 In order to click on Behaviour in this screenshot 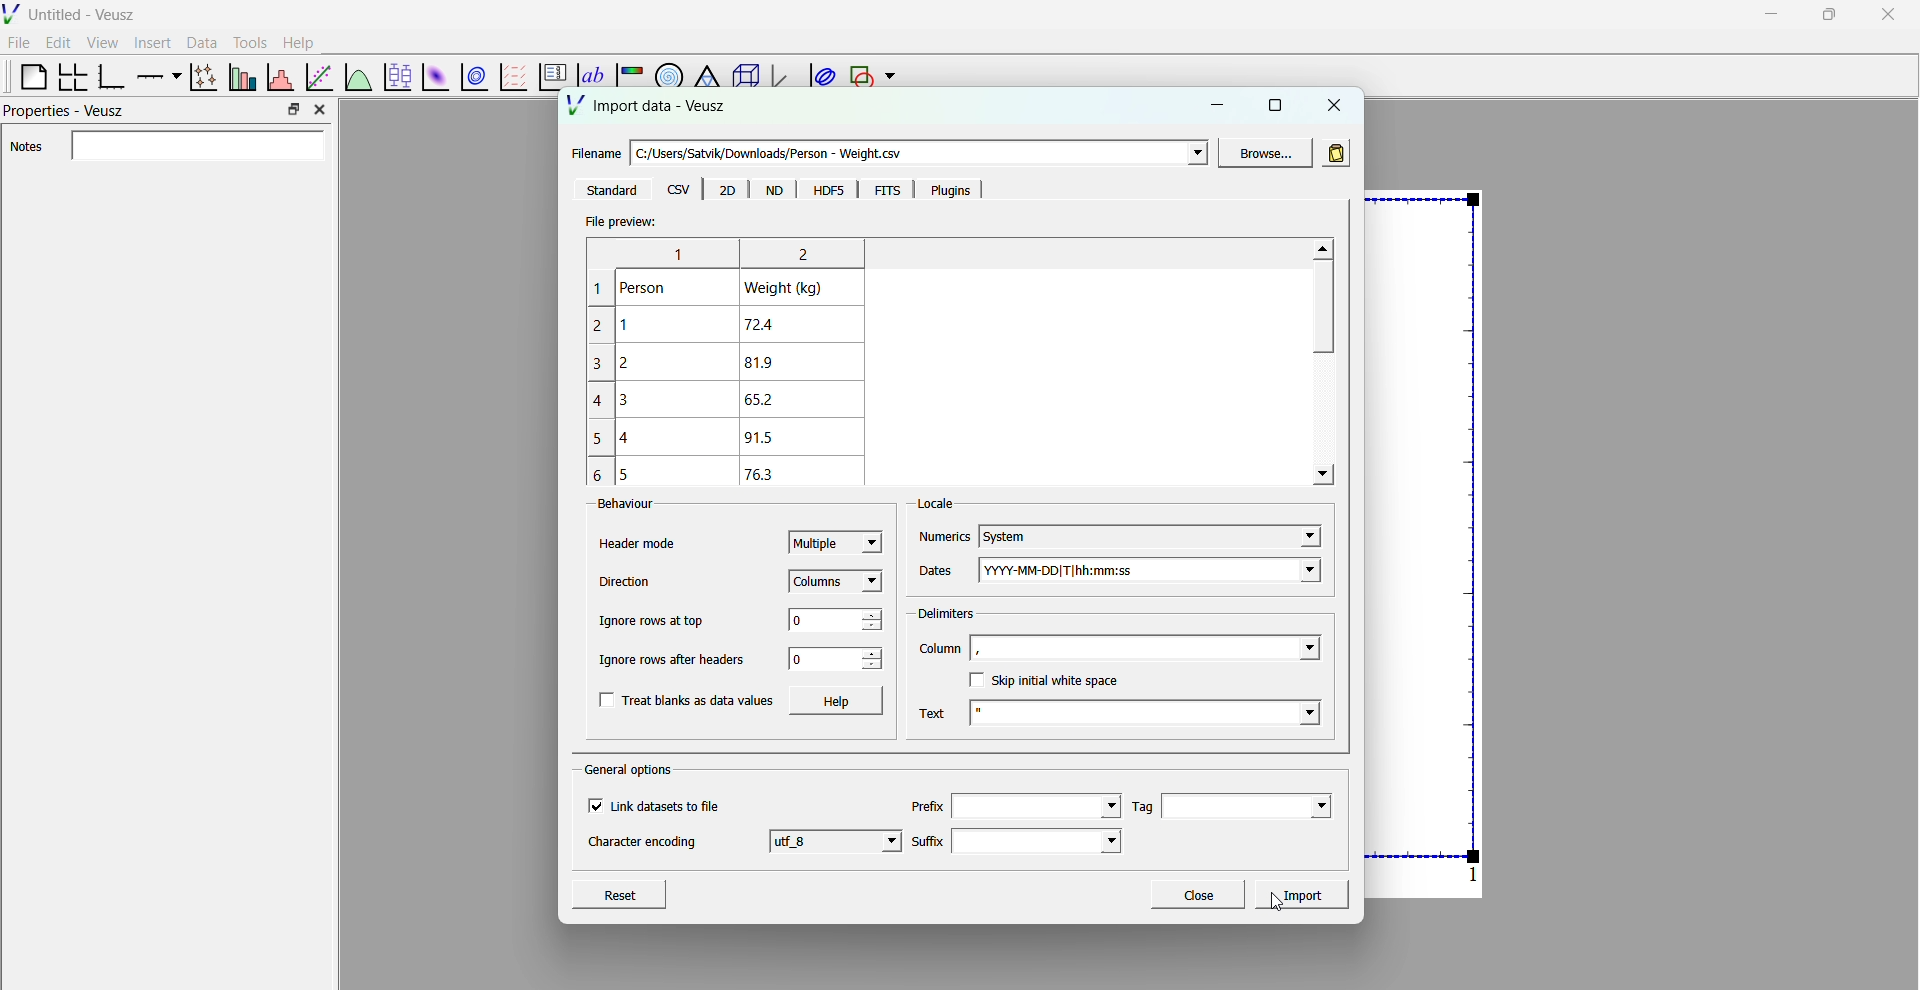, I will do `click(615, 506)`.